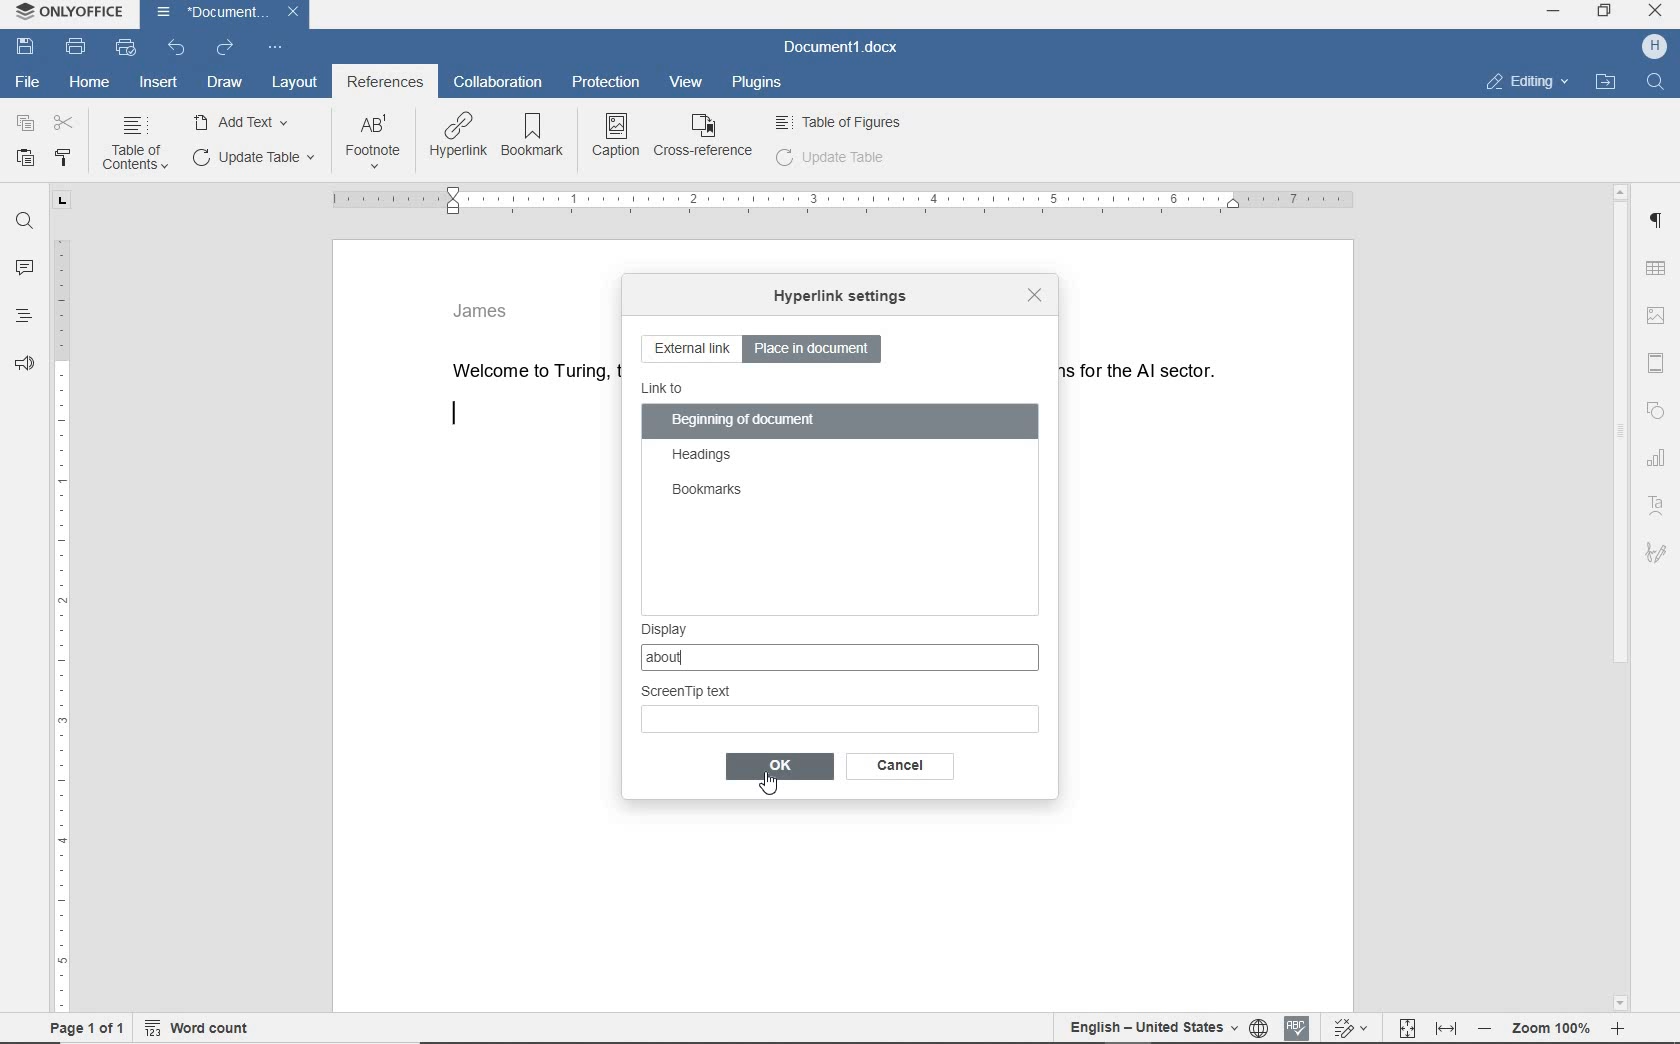 The image size is (1680, 1044). I want to click on place in document, so click(817, 348).